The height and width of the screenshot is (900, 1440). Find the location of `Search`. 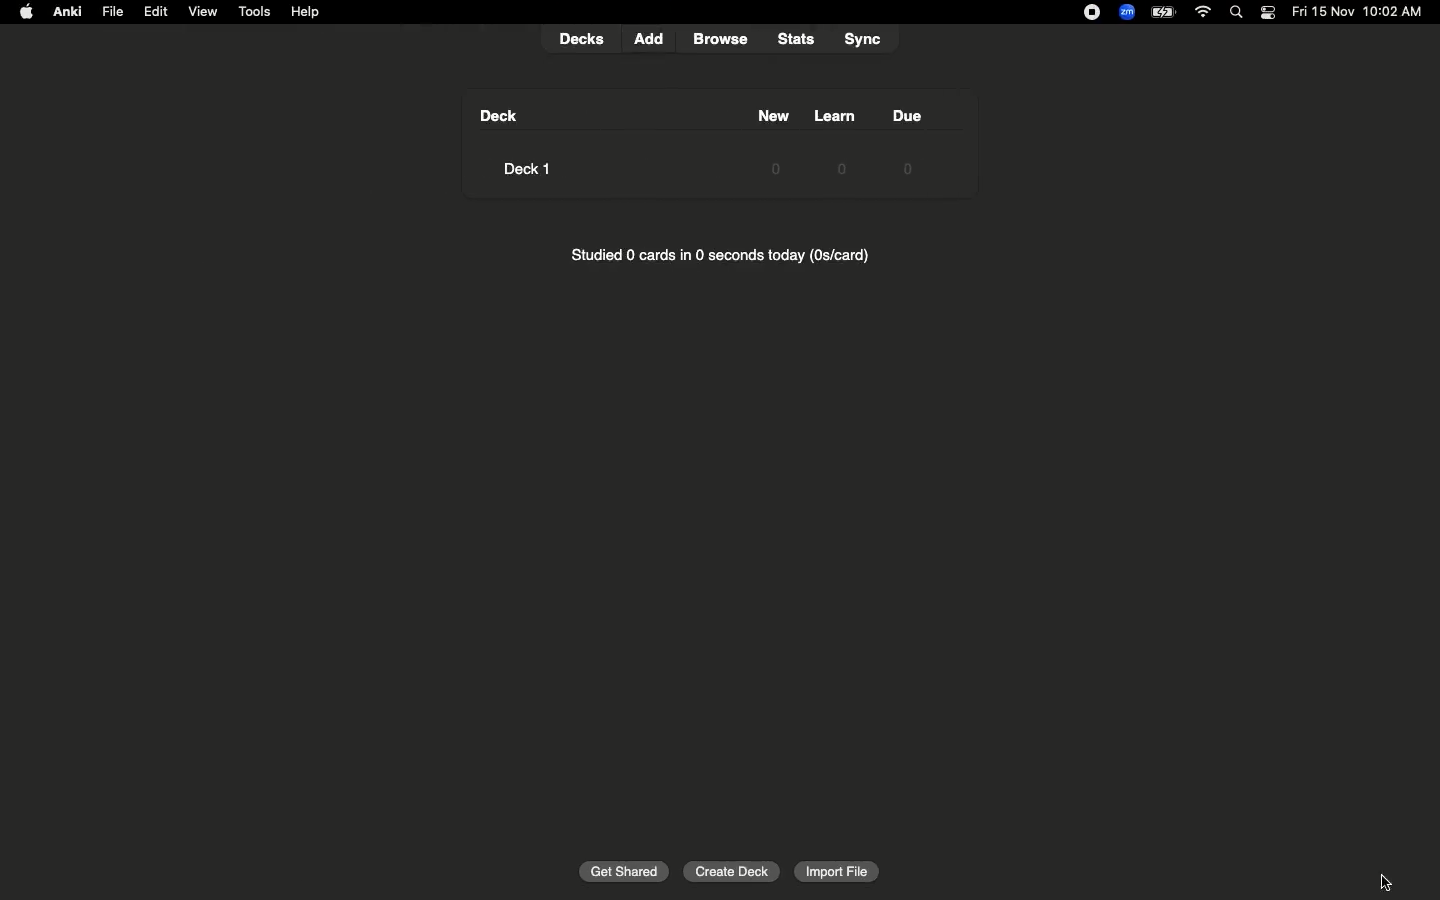

Search is located at coordinates (1239, 13).